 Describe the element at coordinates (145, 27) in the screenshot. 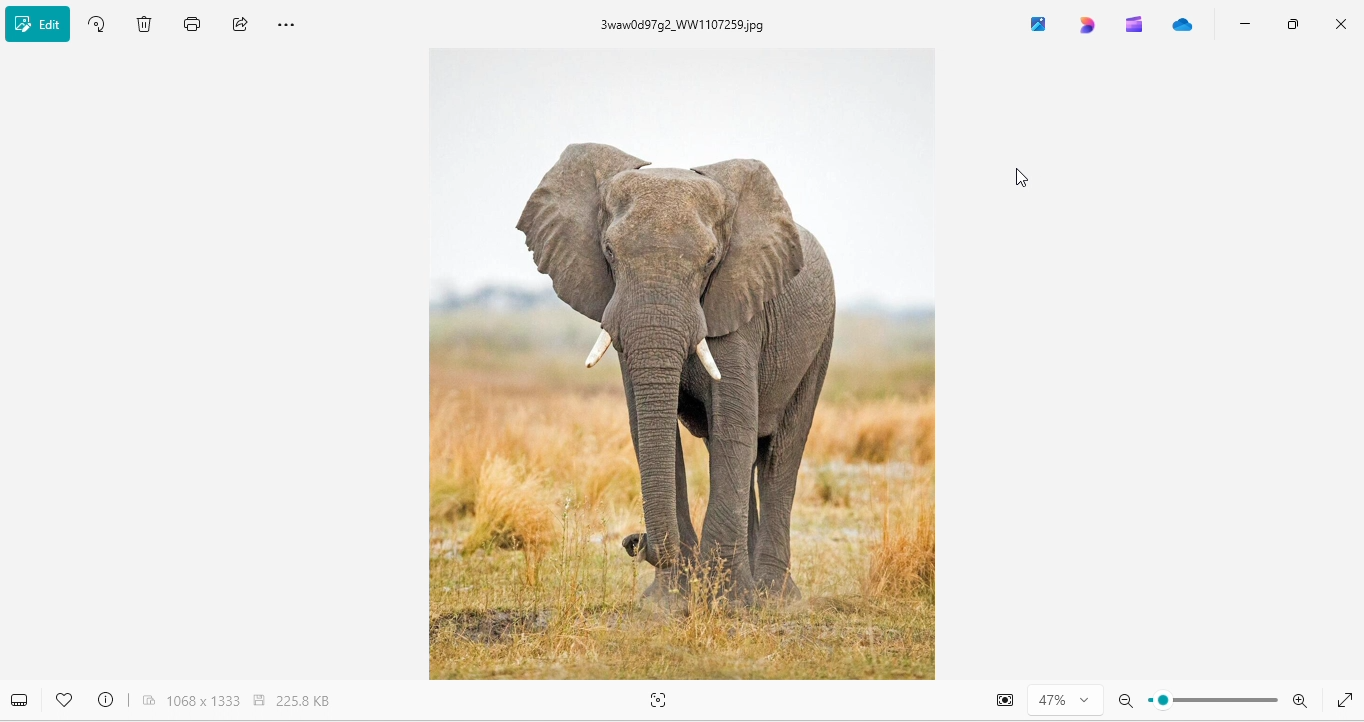

I see `delete` at that location.